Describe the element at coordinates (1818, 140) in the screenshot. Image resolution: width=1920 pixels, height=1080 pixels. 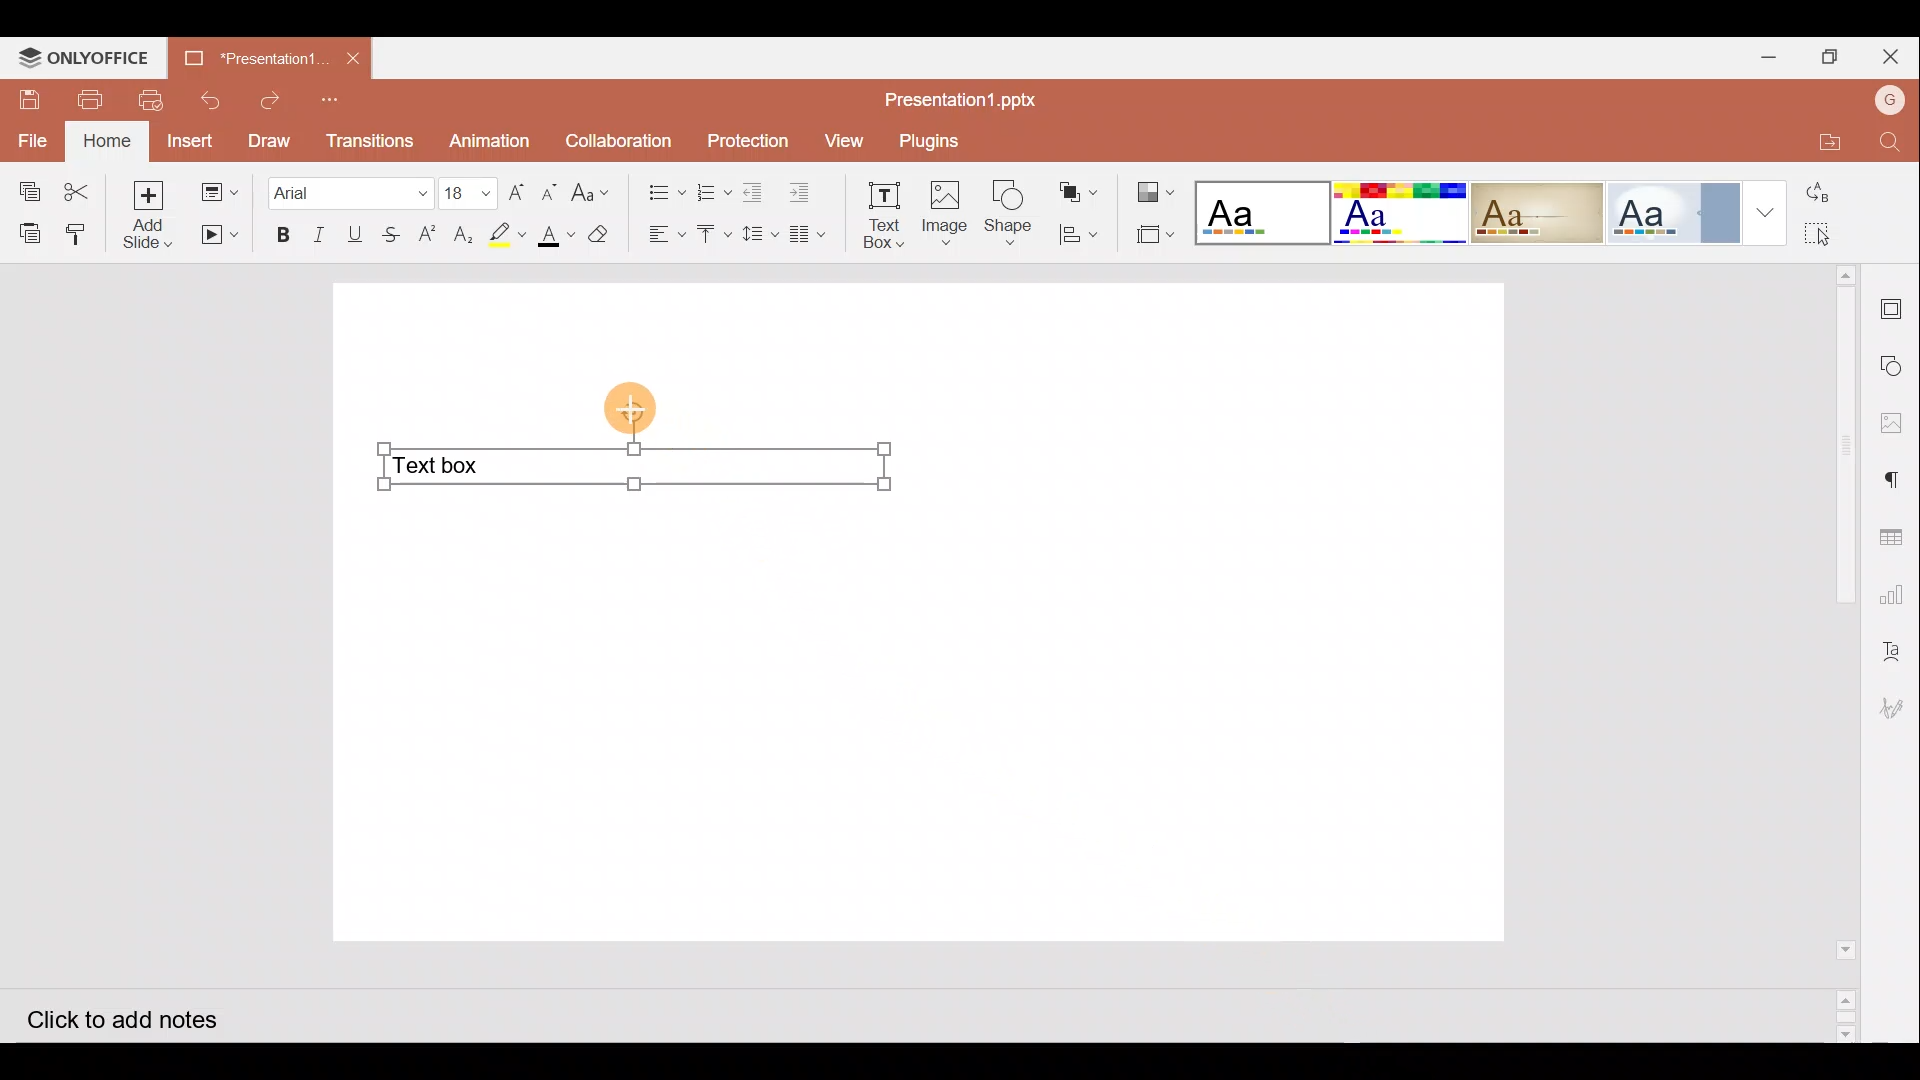
I see `Open file location` at that location.